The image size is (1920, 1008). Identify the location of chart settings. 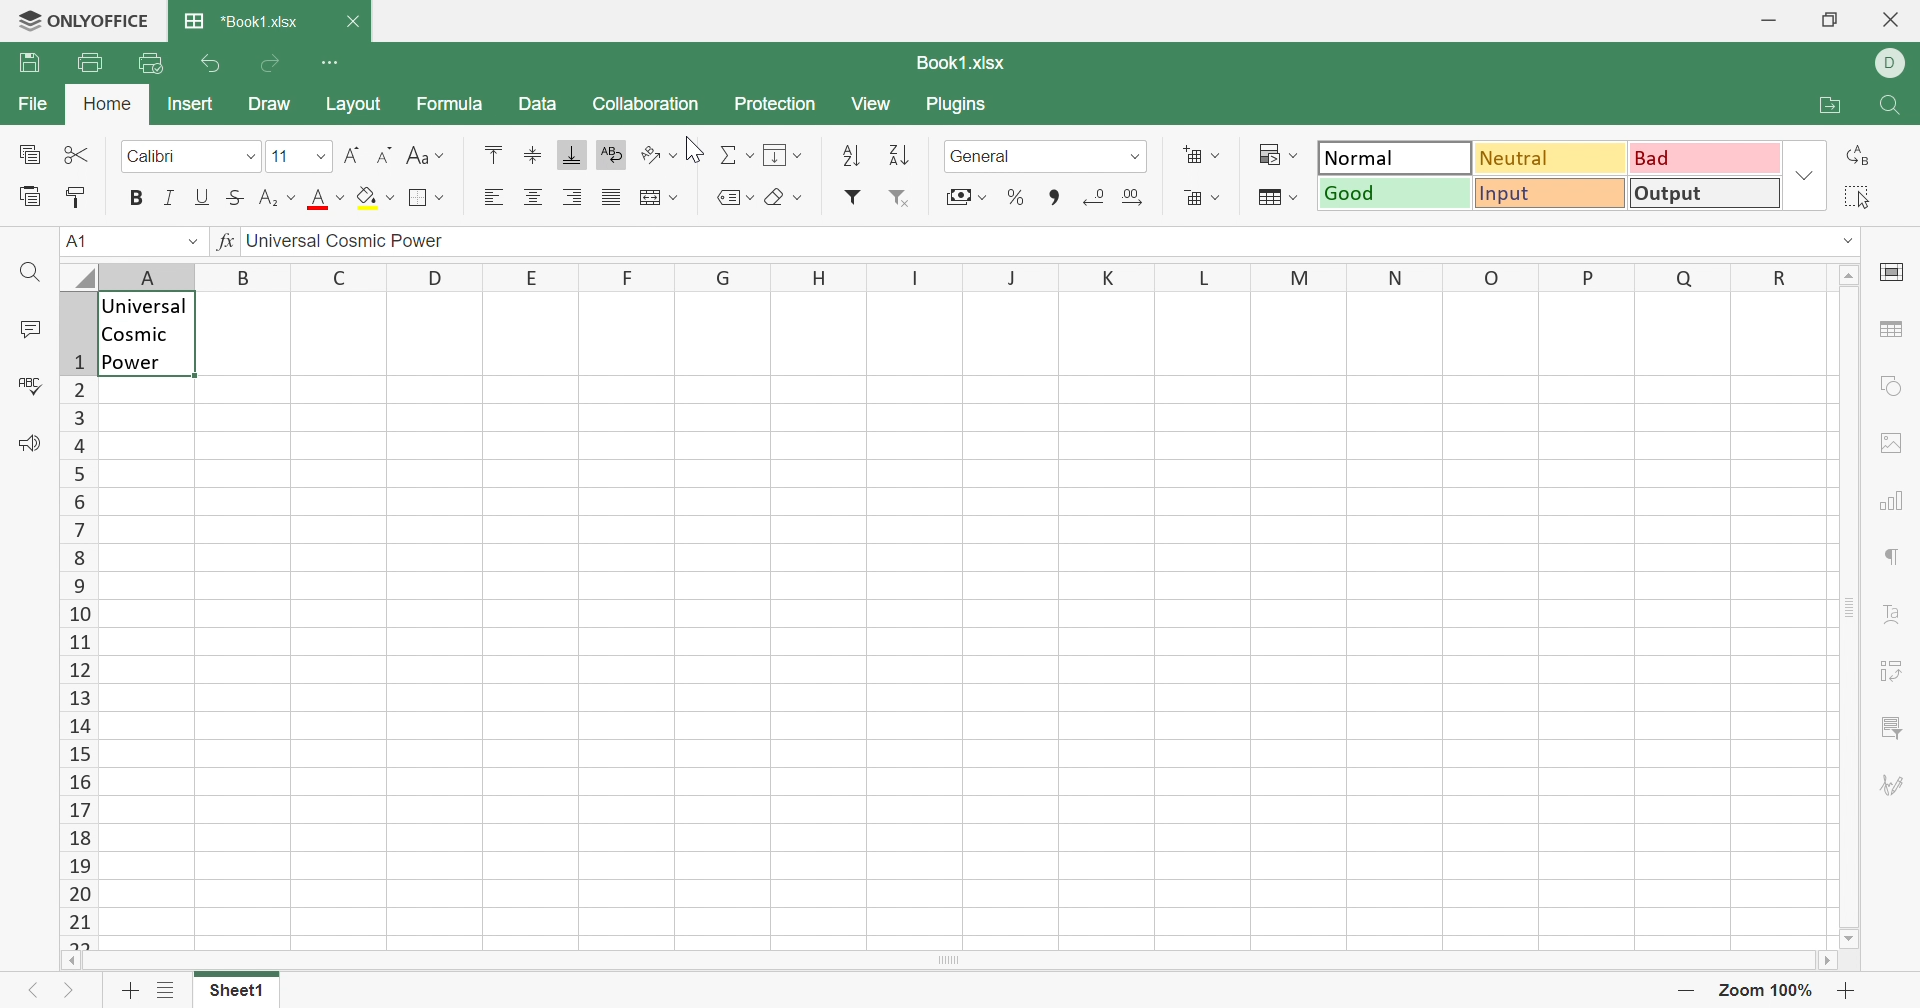
(1892, 502).